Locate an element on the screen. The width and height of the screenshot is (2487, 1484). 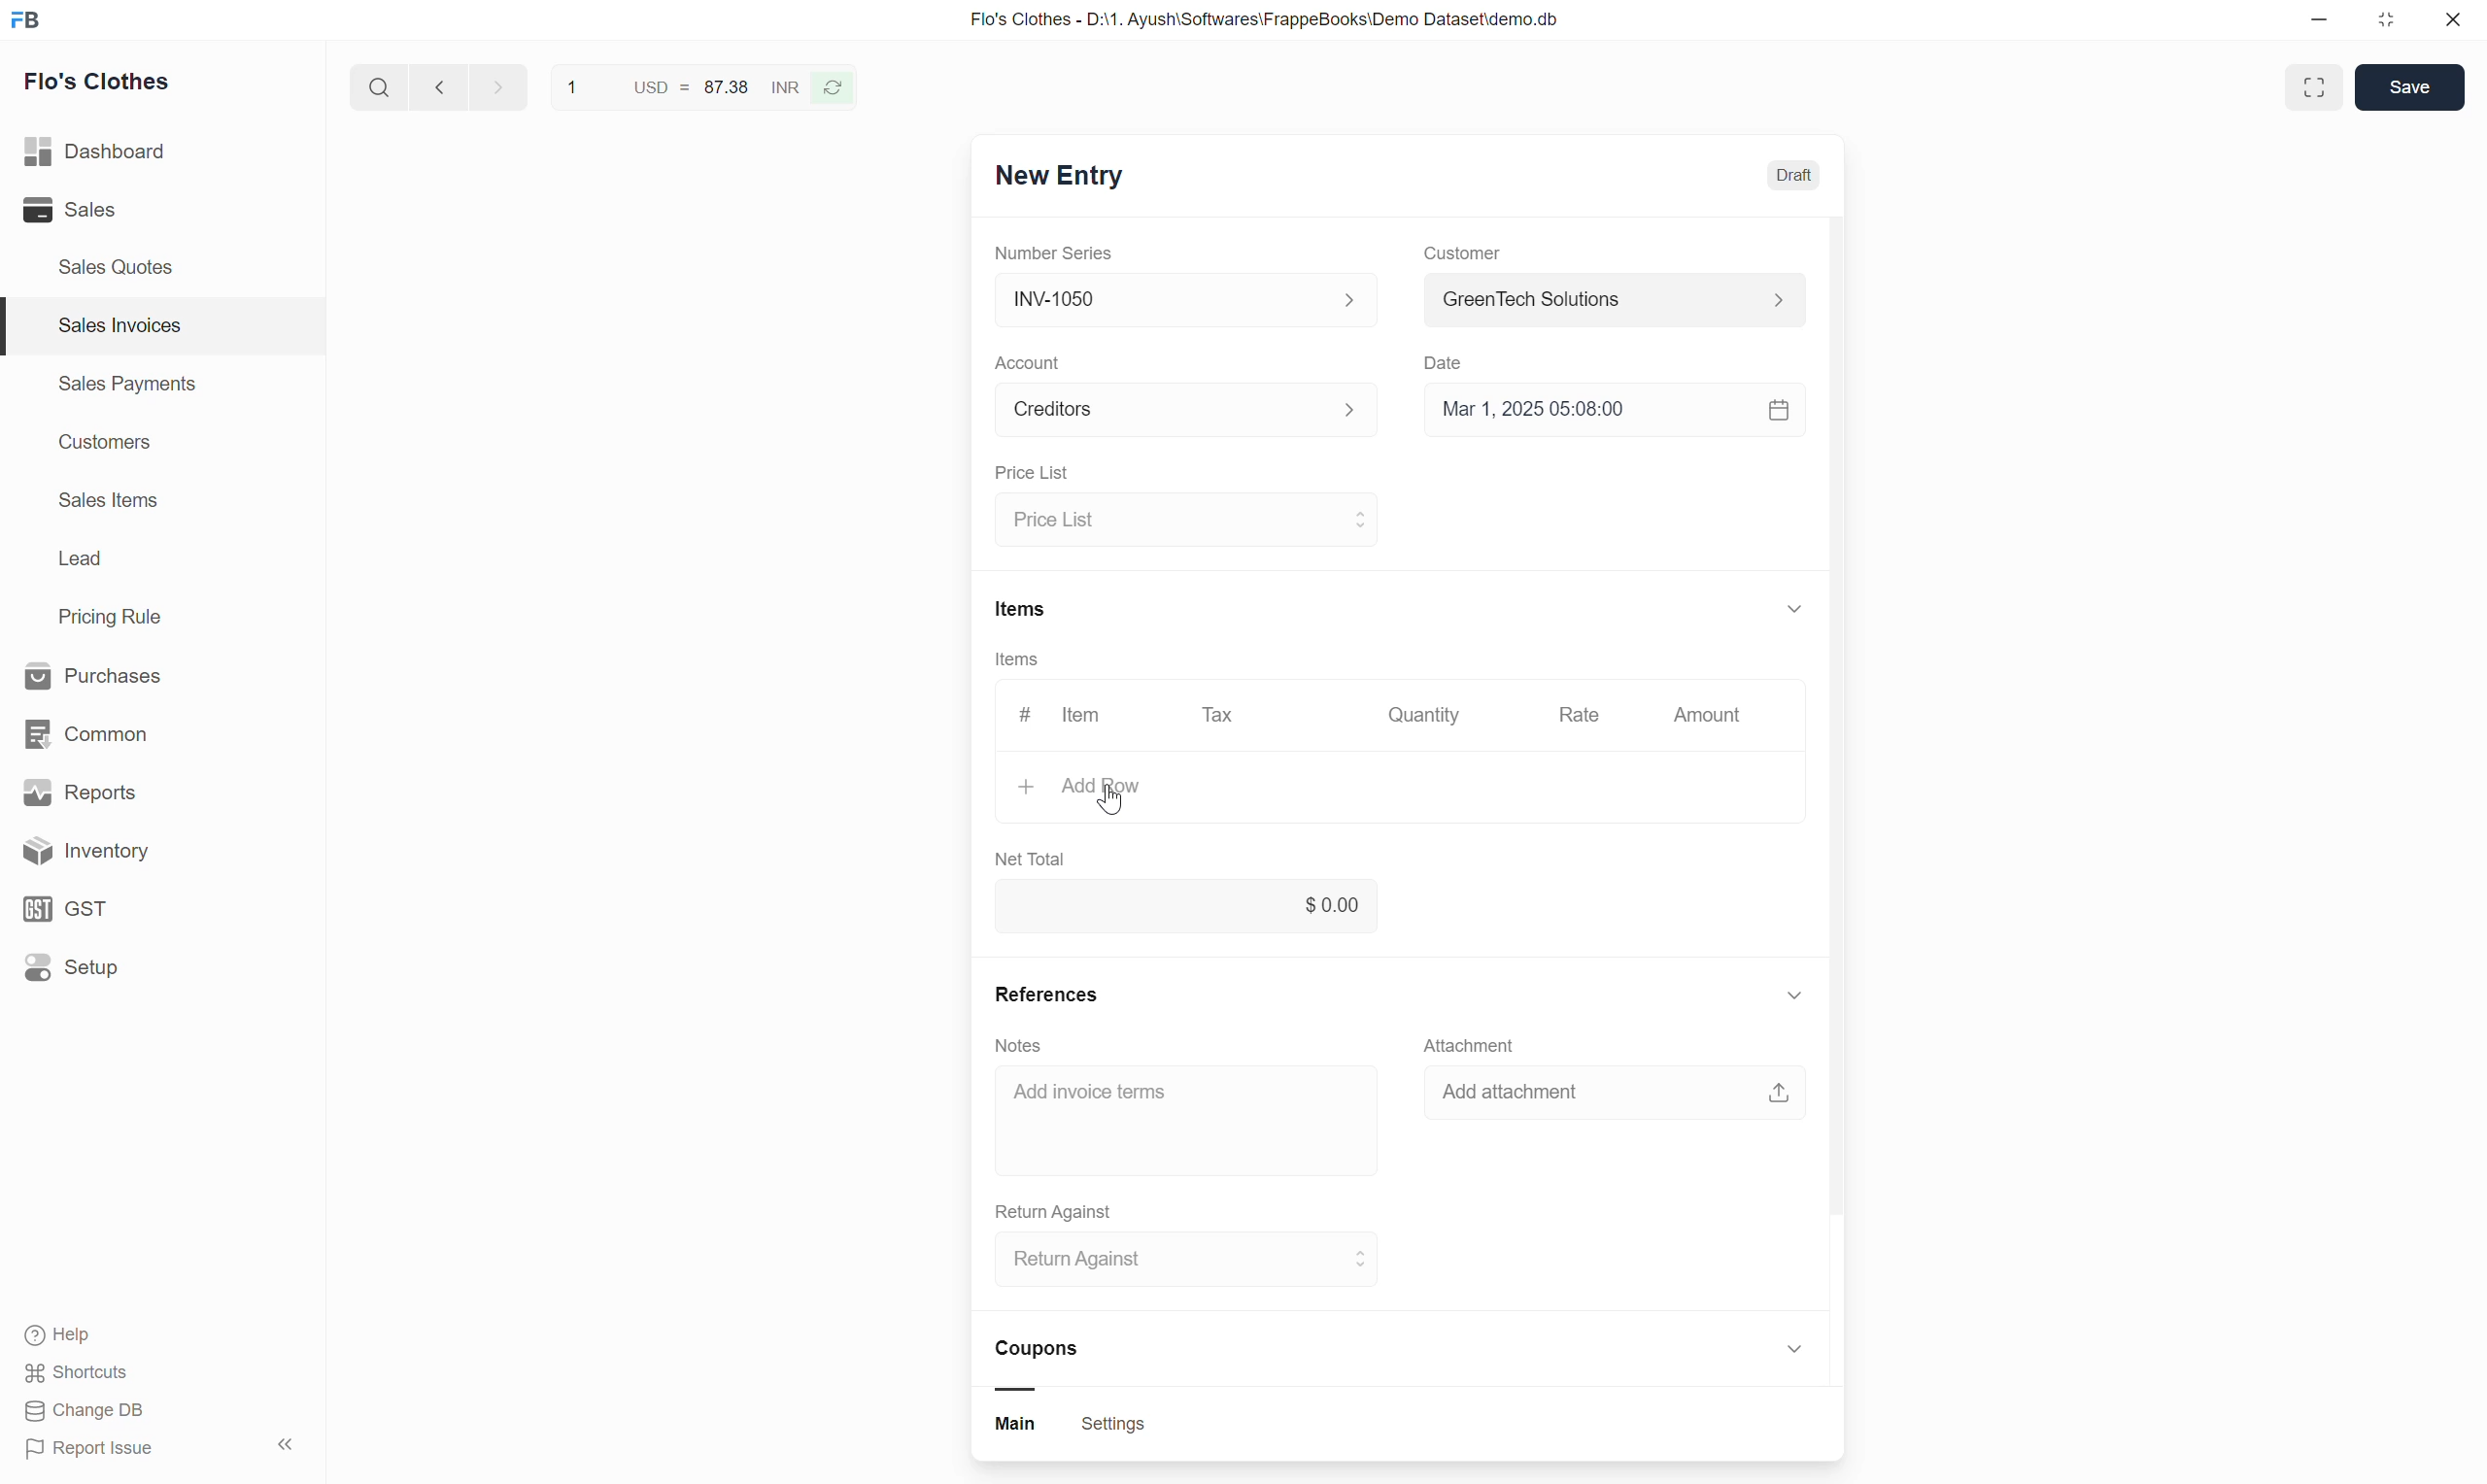
Report Issue  is located at coordinates (106, 1452).